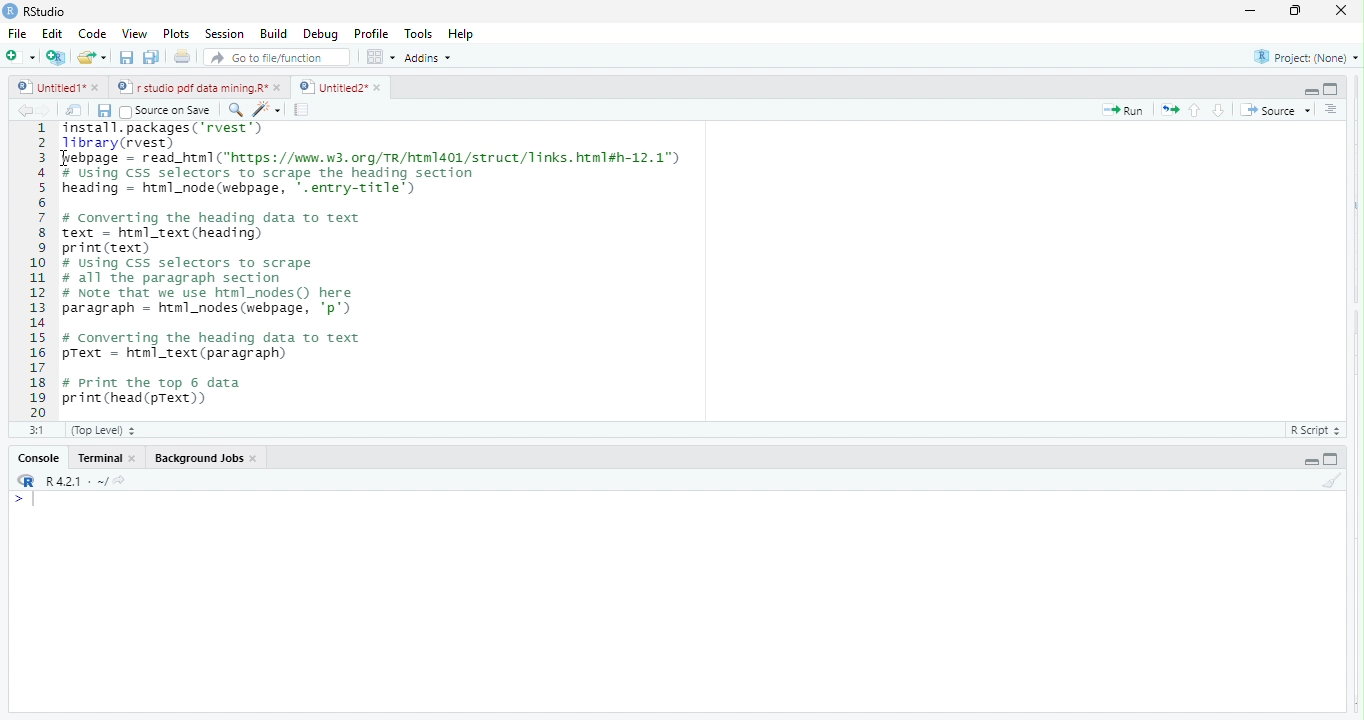  I want to click on rs studio logo, so click(26, 481).